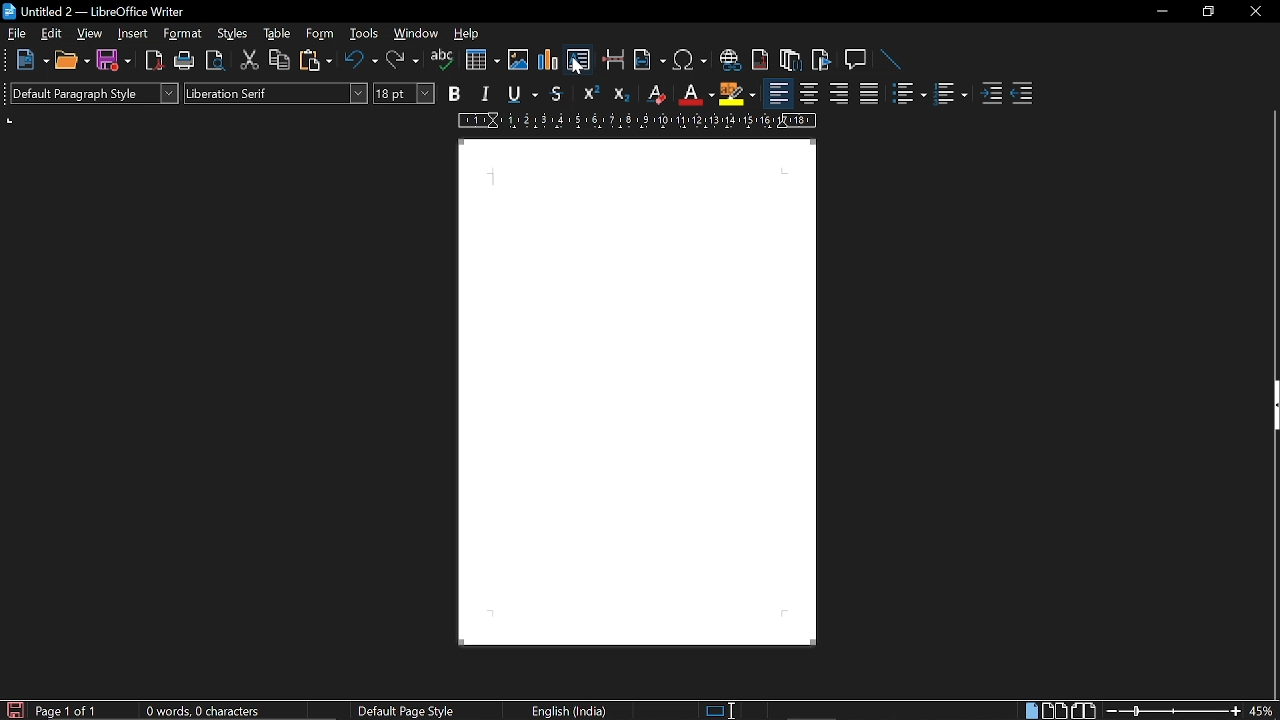 The image size is (1280, 720). I want to click on undo, so click(362, 61).